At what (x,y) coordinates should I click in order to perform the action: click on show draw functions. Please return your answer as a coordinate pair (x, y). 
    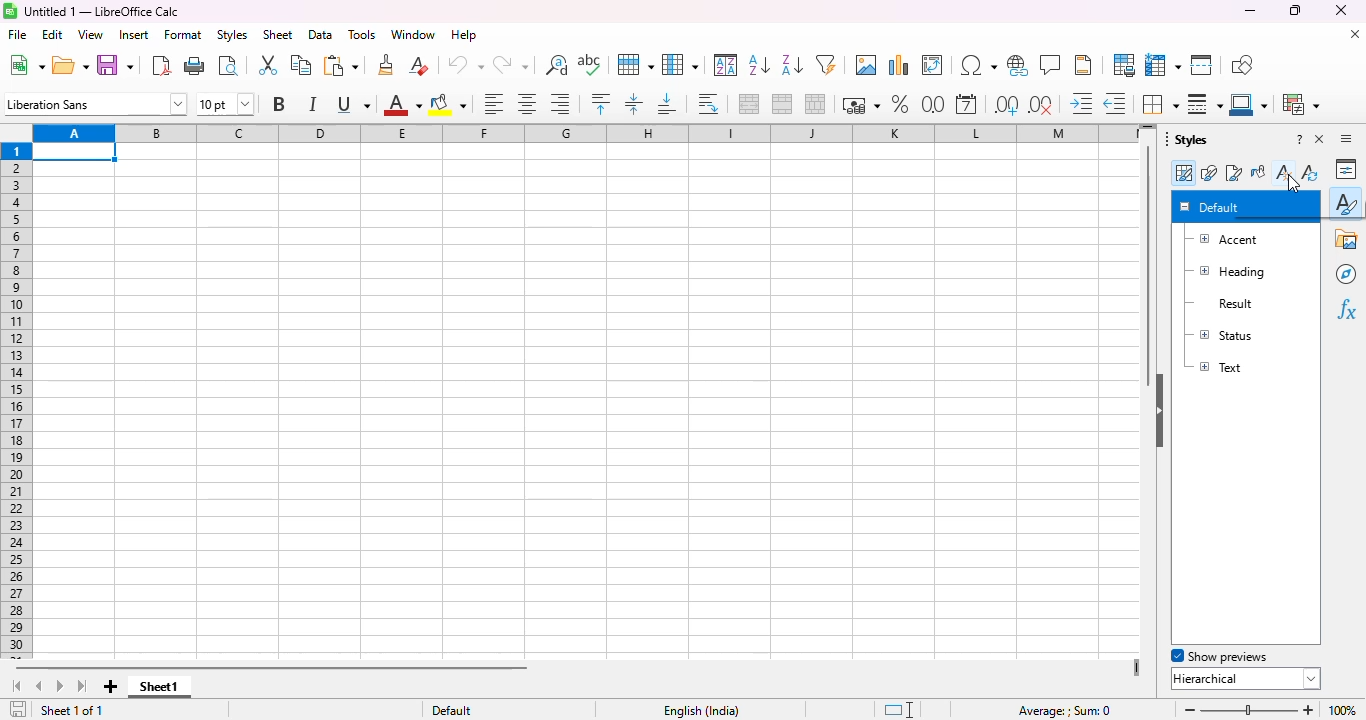
    Looking at the image, I should click on (1242, 65).